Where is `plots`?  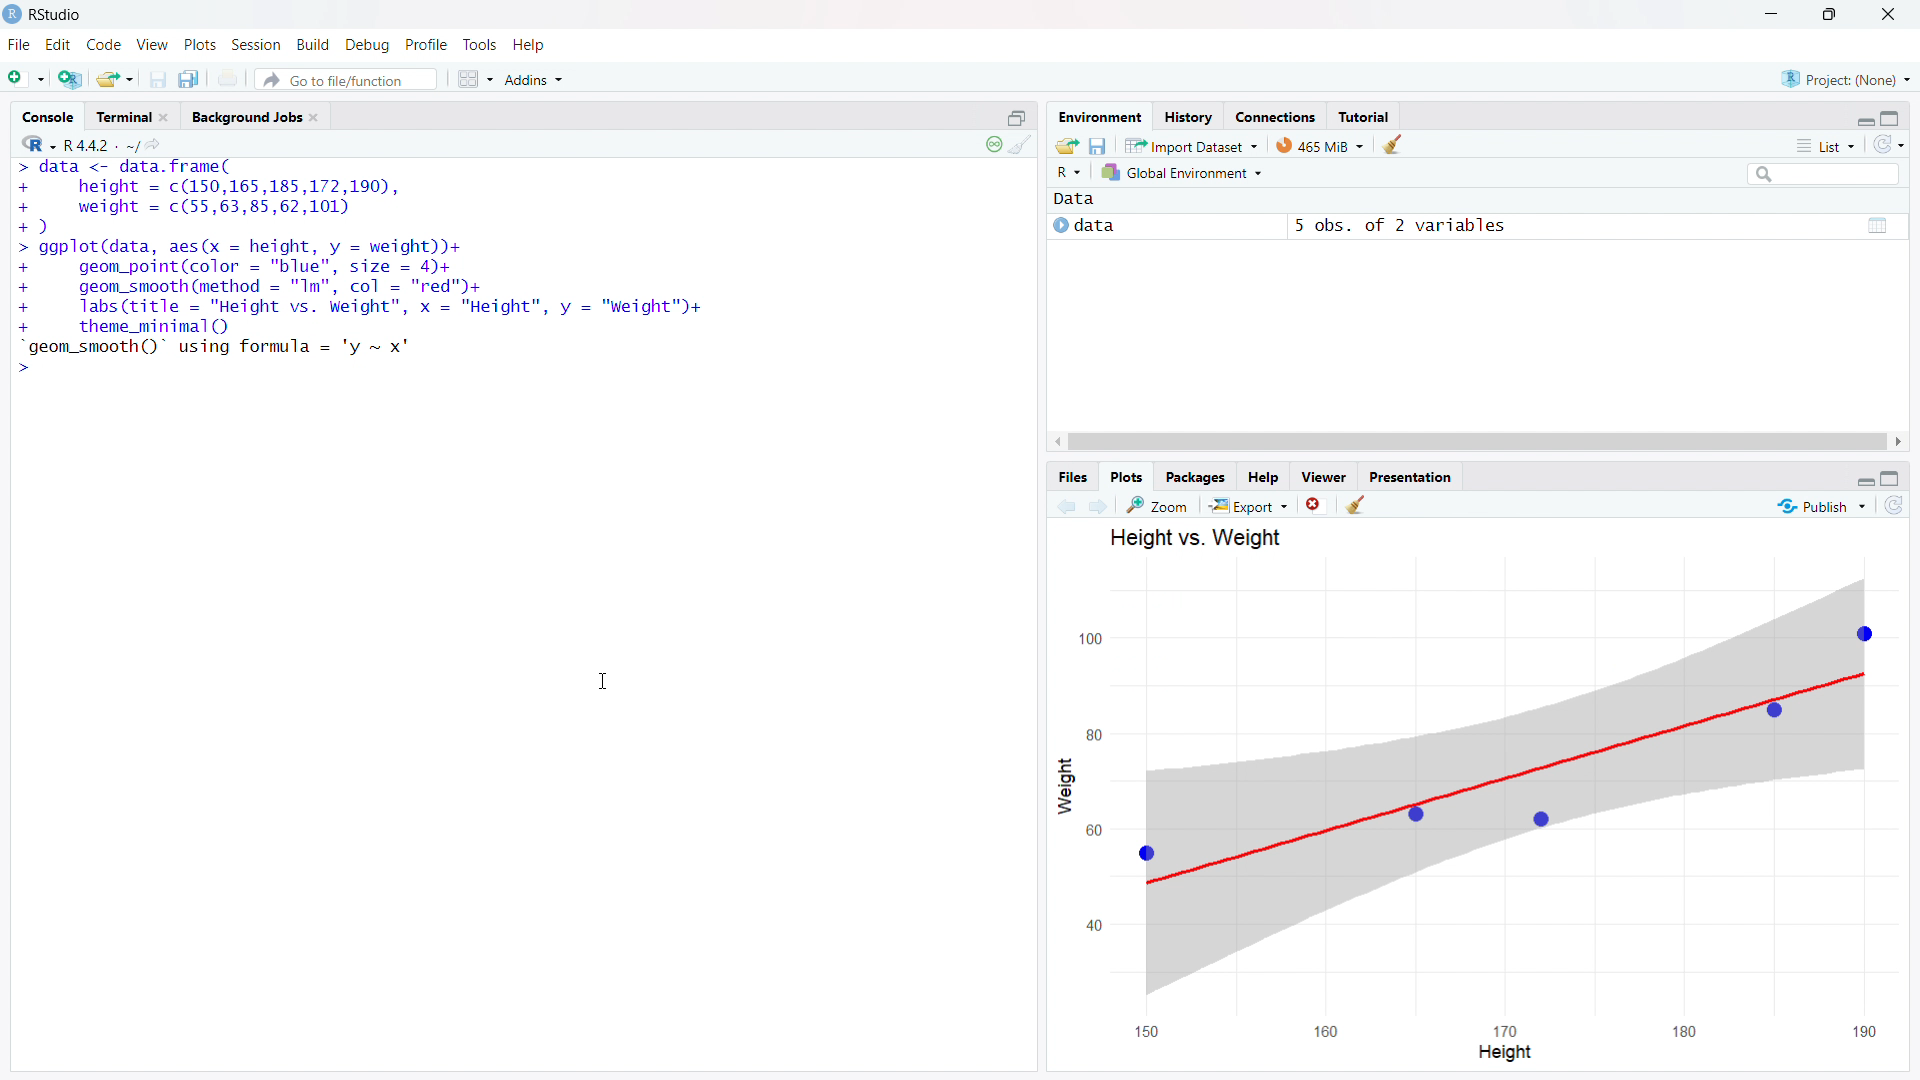
plots is located at coordinates (200, 45).